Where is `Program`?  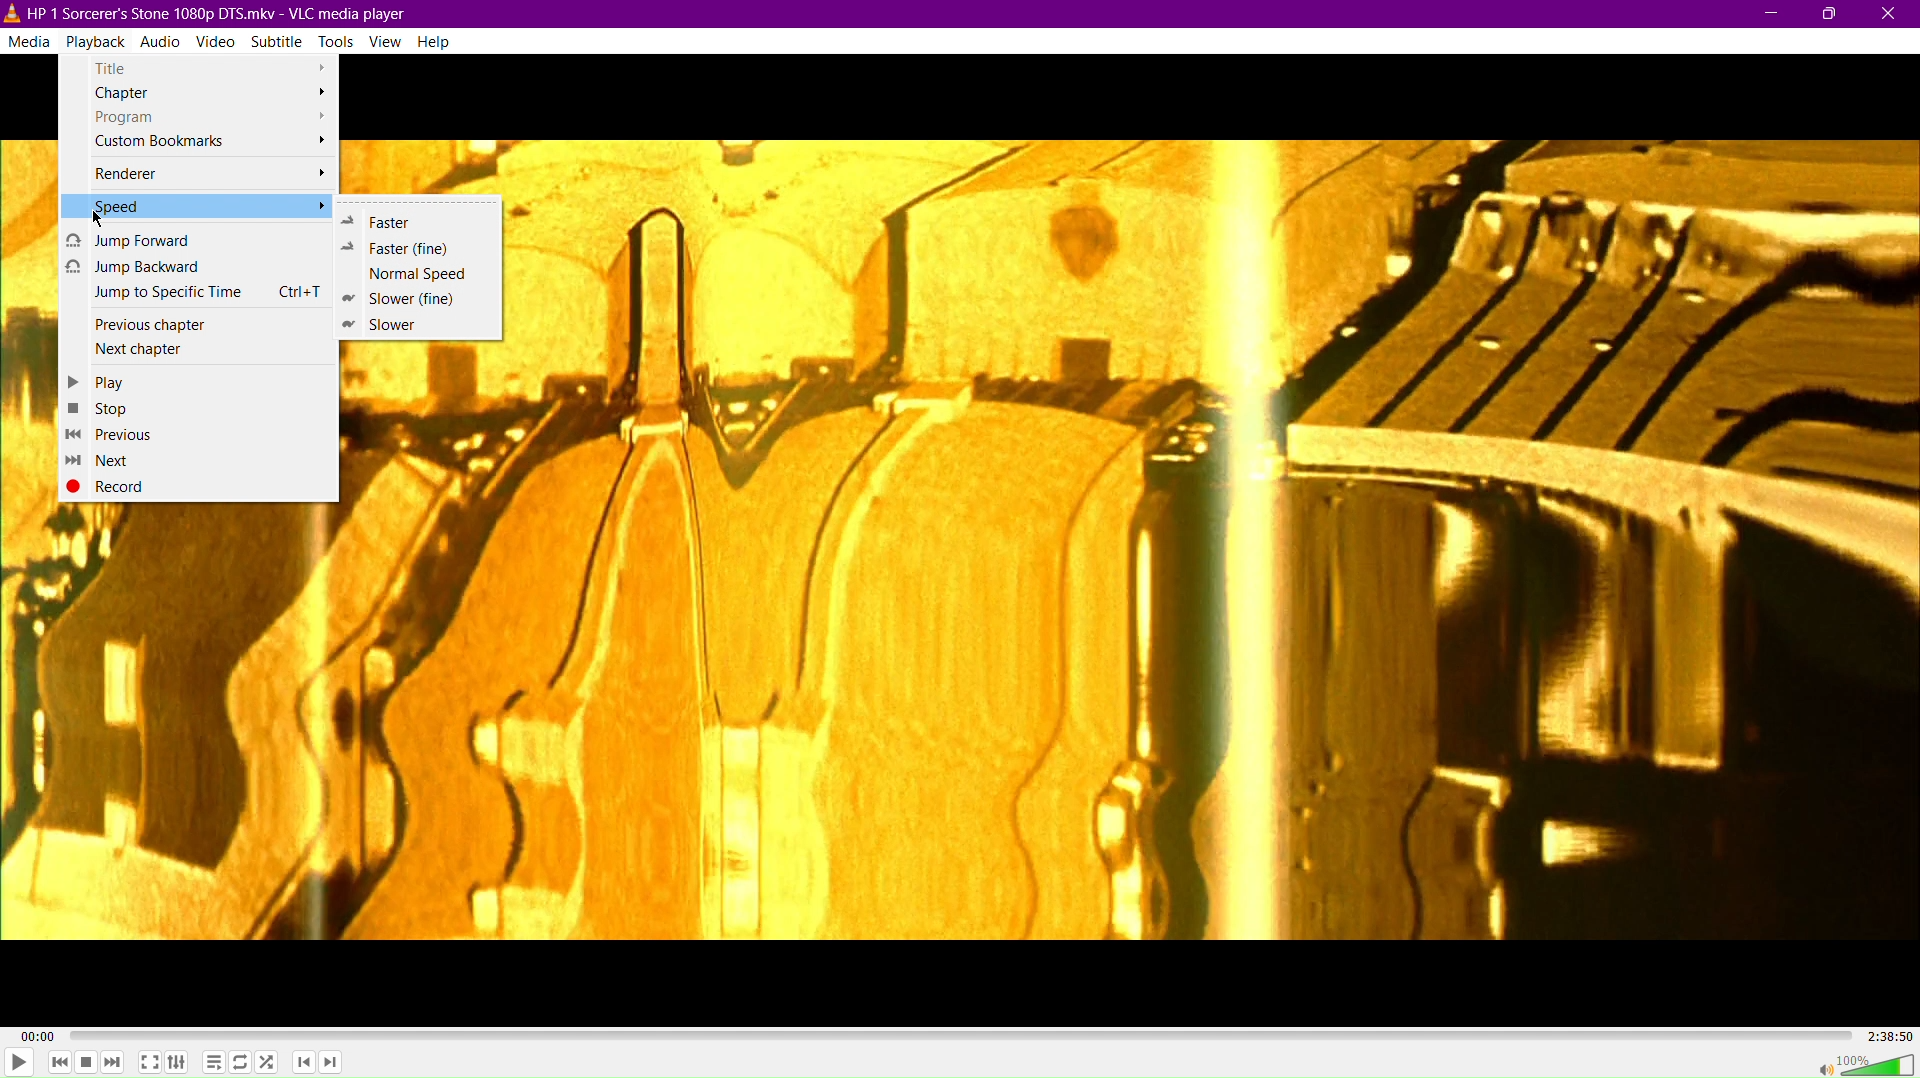 Program is located at coordinates (204, 117).